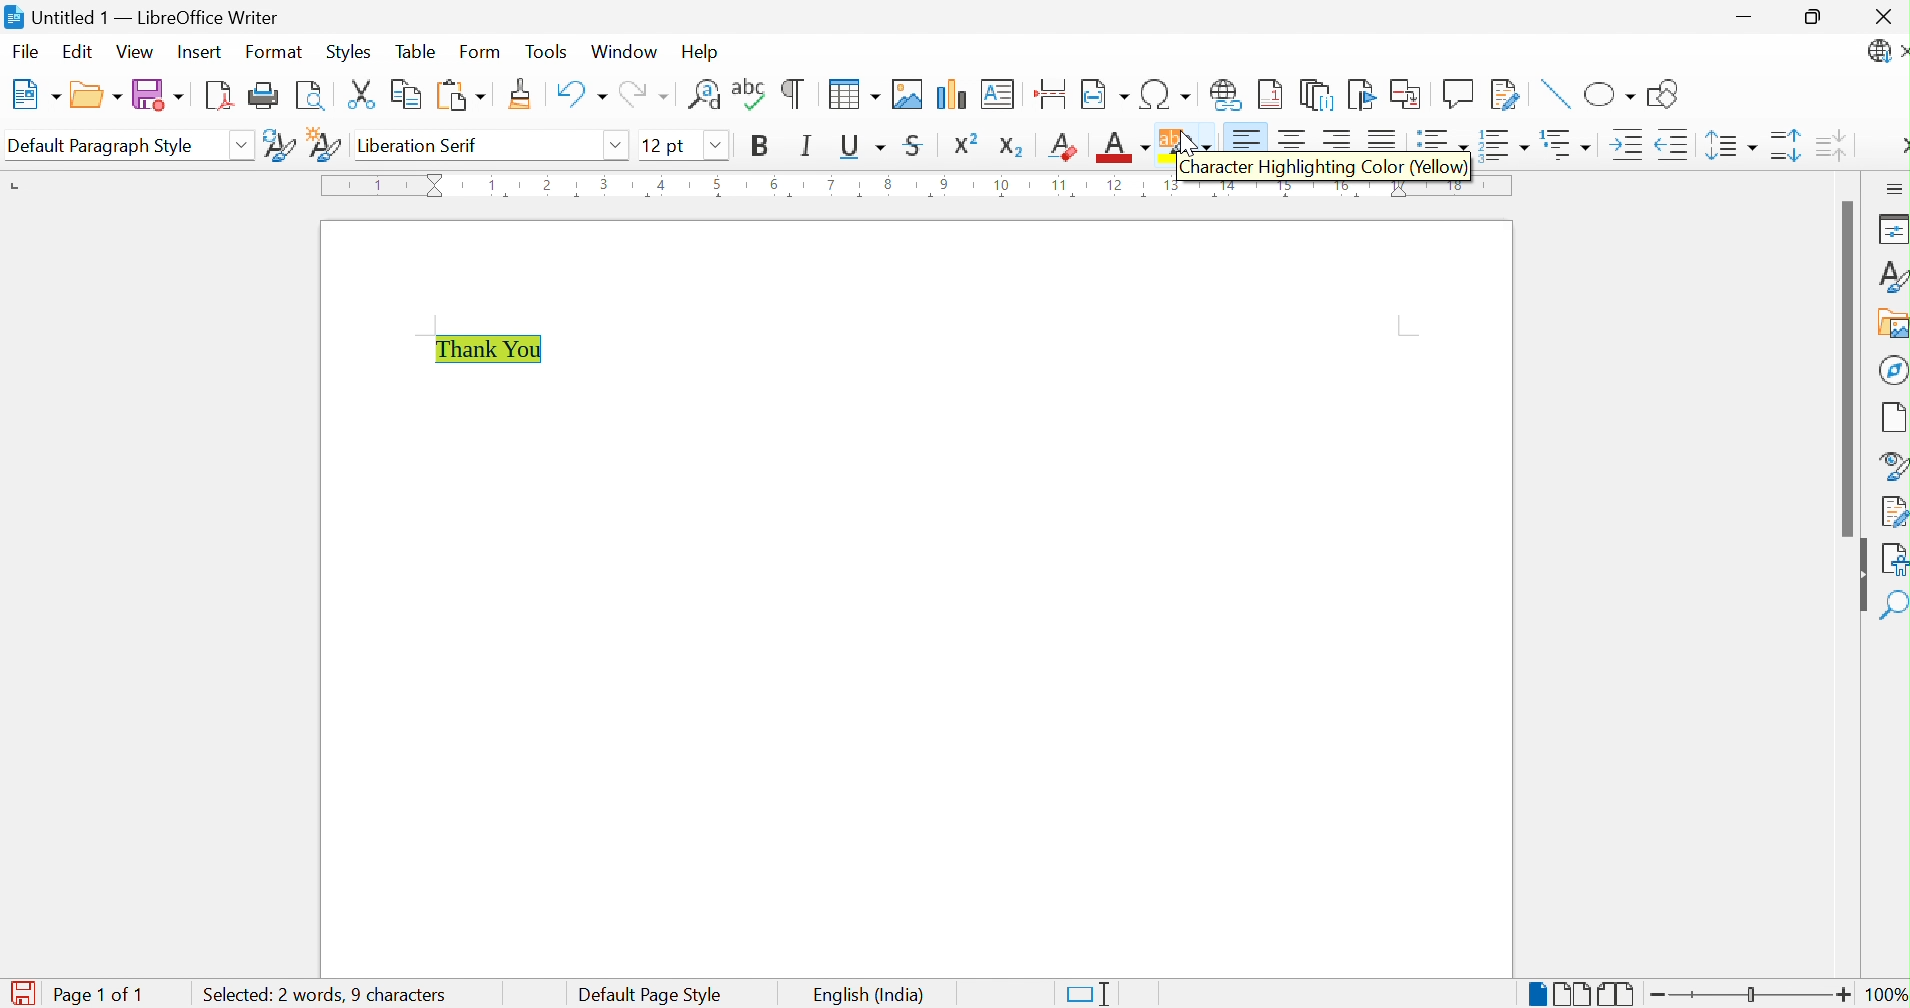  I want to click on Copy, so click(403, 94).